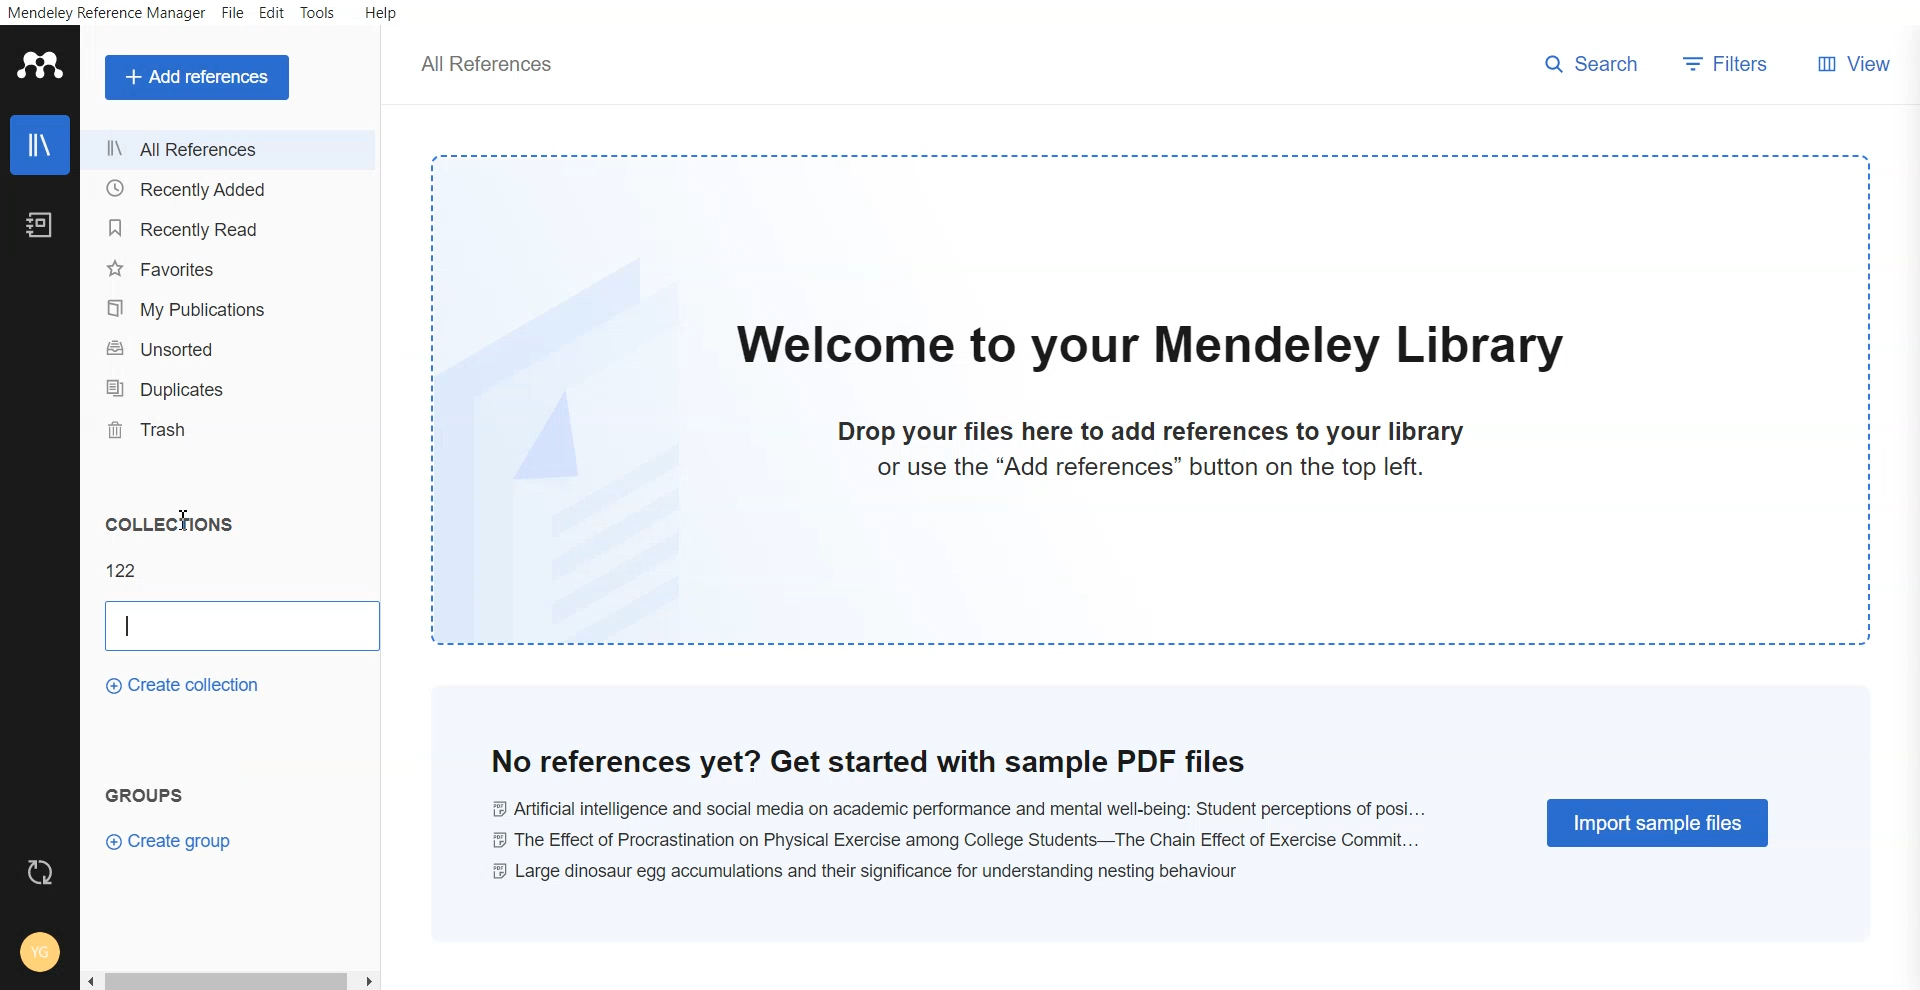  I want to click on file watermark background image, so click(570, 440).